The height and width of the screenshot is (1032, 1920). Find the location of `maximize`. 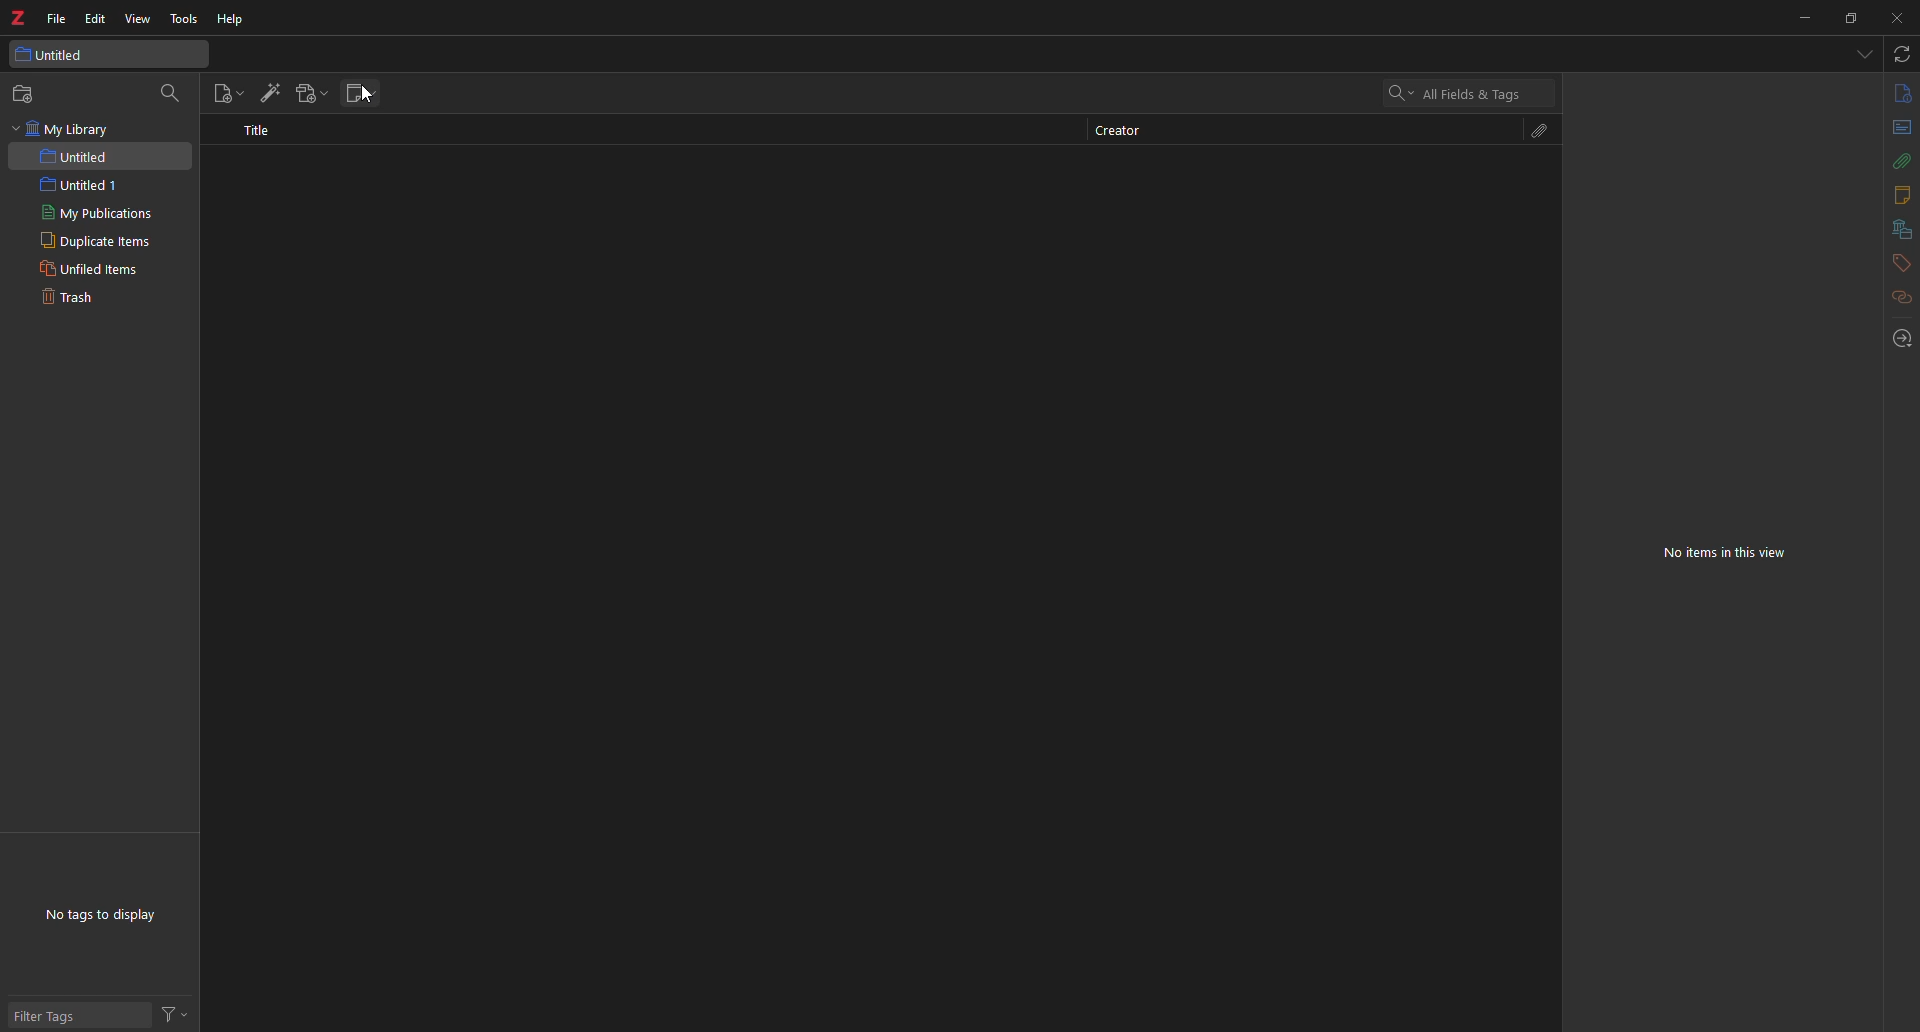

maximize is located at coordinates (1850, 17).